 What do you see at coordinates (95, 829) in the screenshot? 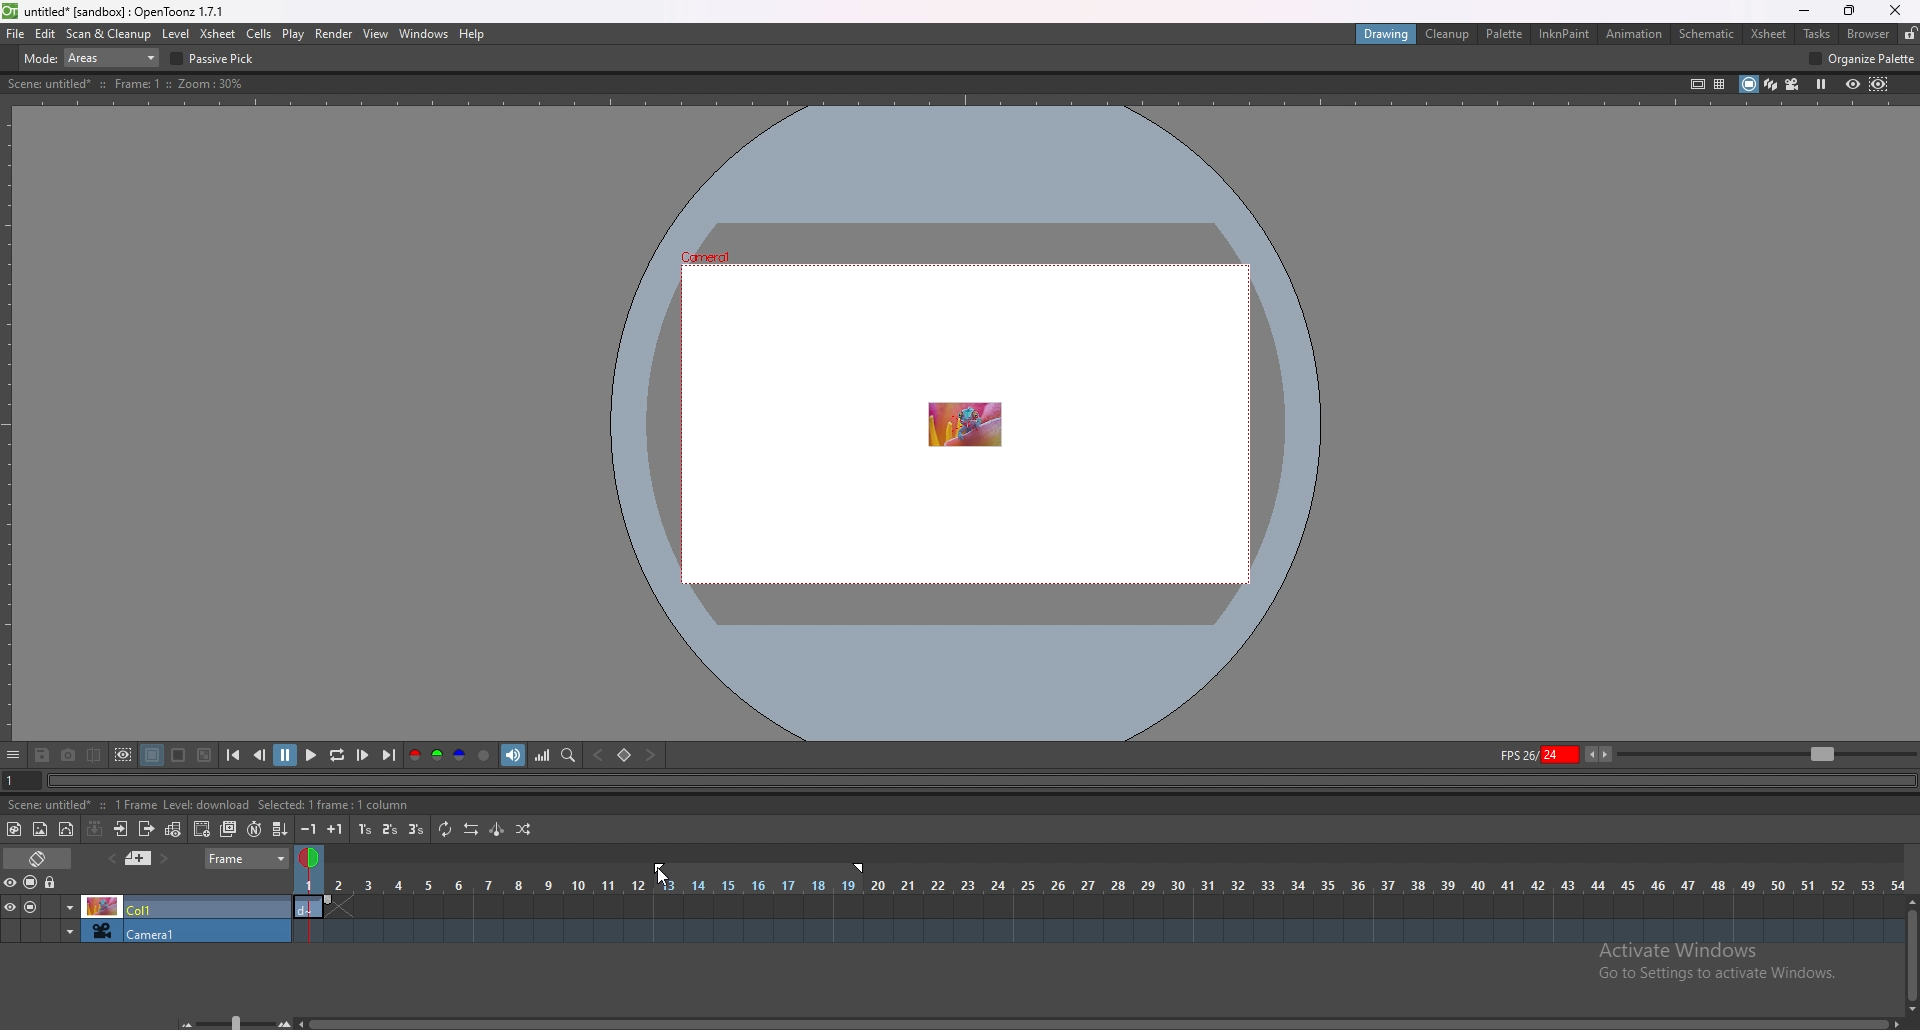
I see `collapse` at bounding box center [95, 829].